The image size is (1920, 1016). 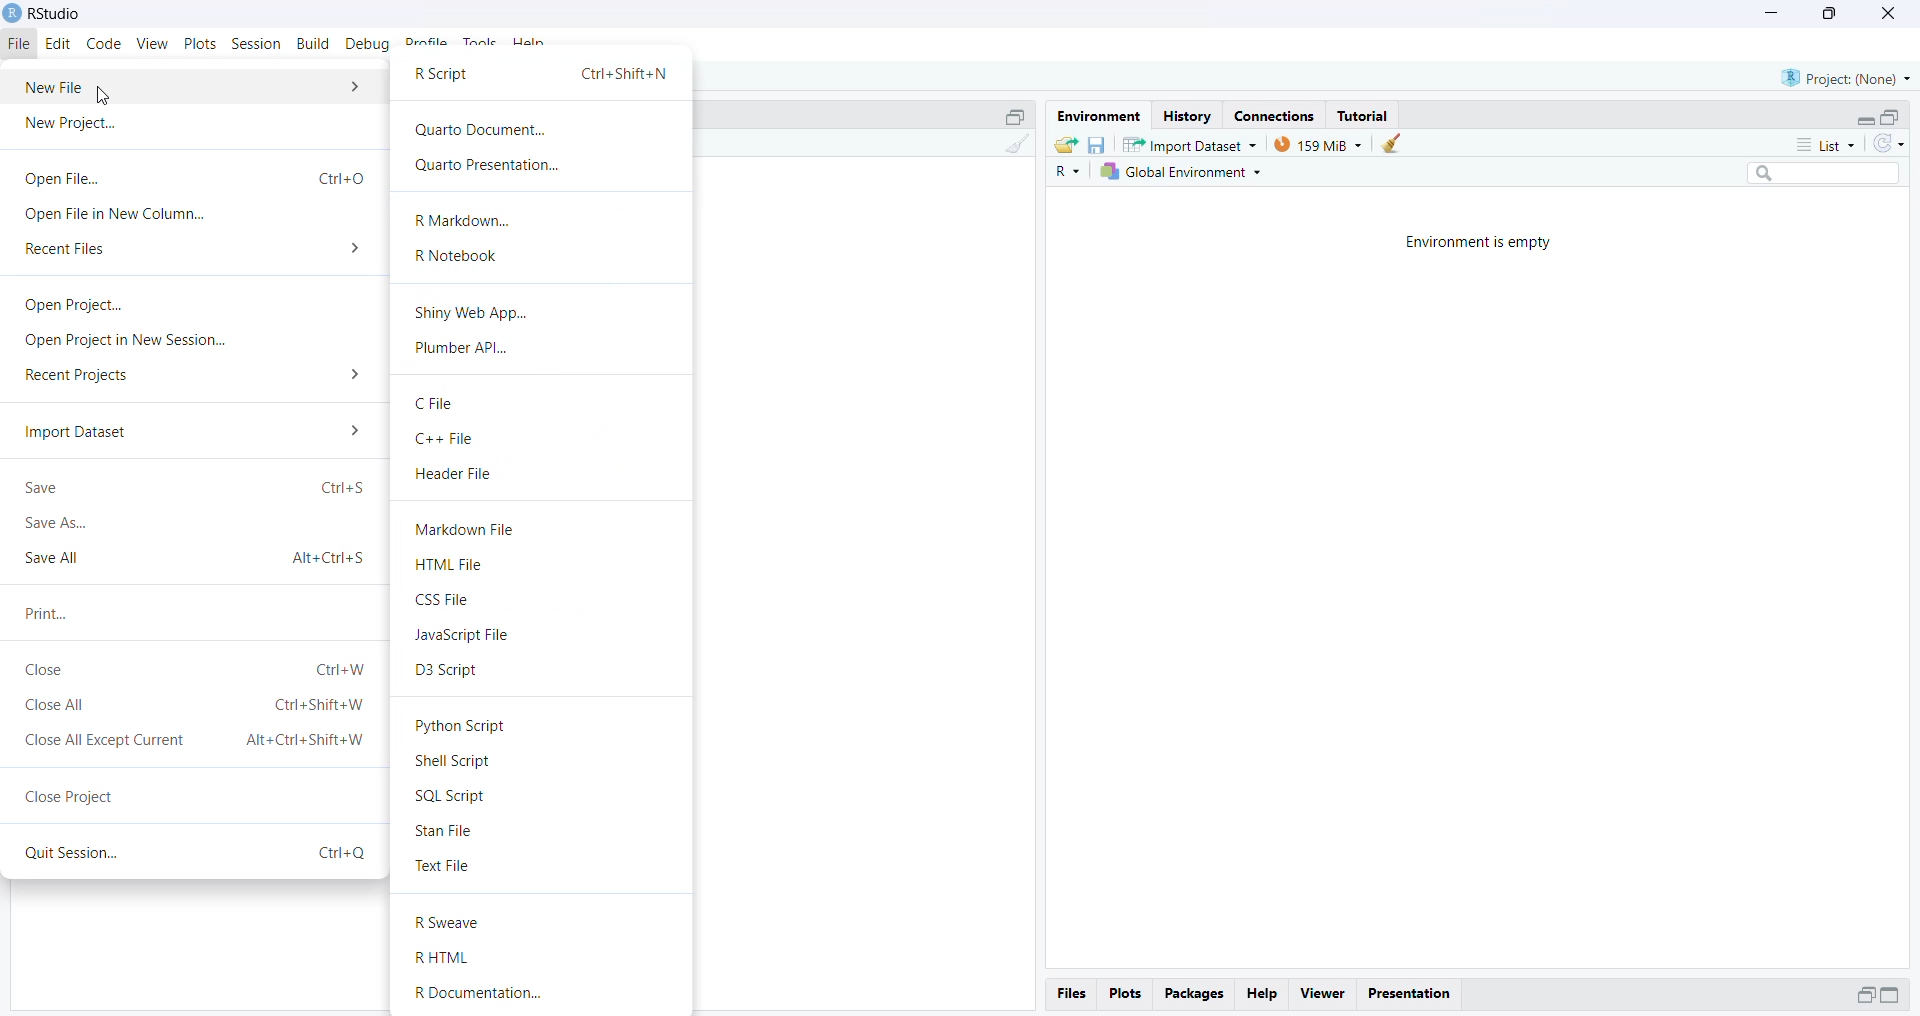 What do you see at coordinates (44, 13) in the screenshot?
I see `Rstudio` at bounding box center [44, 13].